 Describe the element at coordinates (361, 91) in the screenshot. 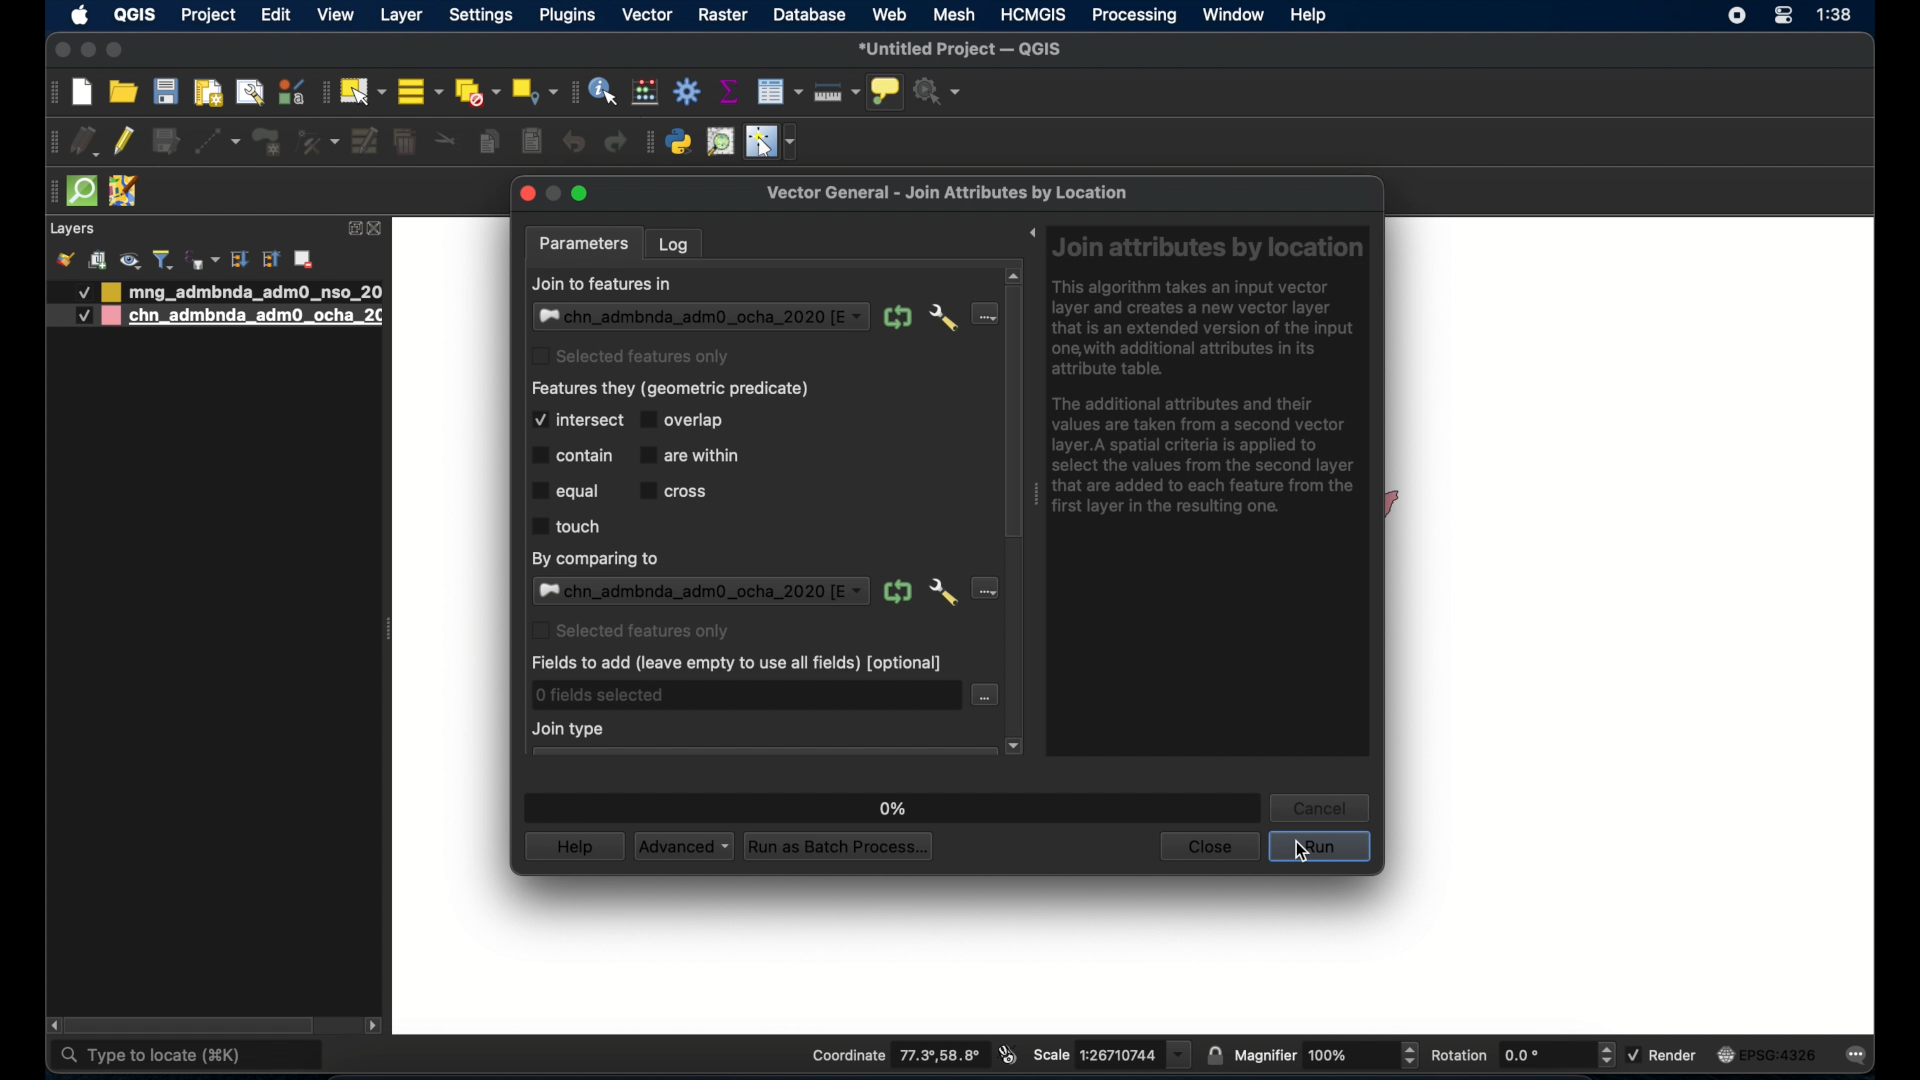

I see `select features by area or single click` at that location.